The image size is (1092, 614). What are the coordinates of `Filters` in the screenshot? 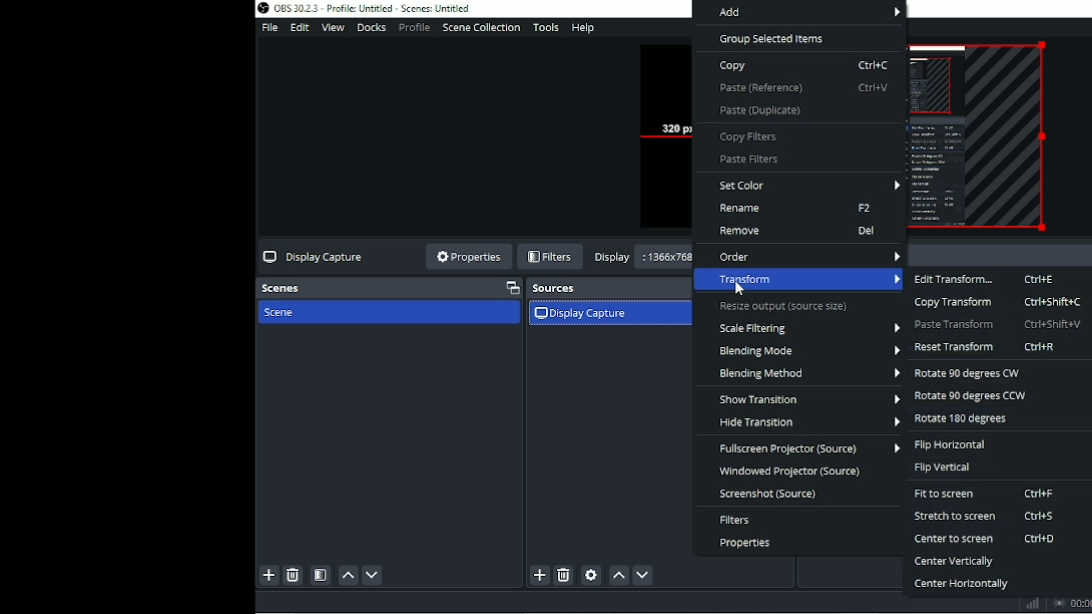 It's located at (741, 520).